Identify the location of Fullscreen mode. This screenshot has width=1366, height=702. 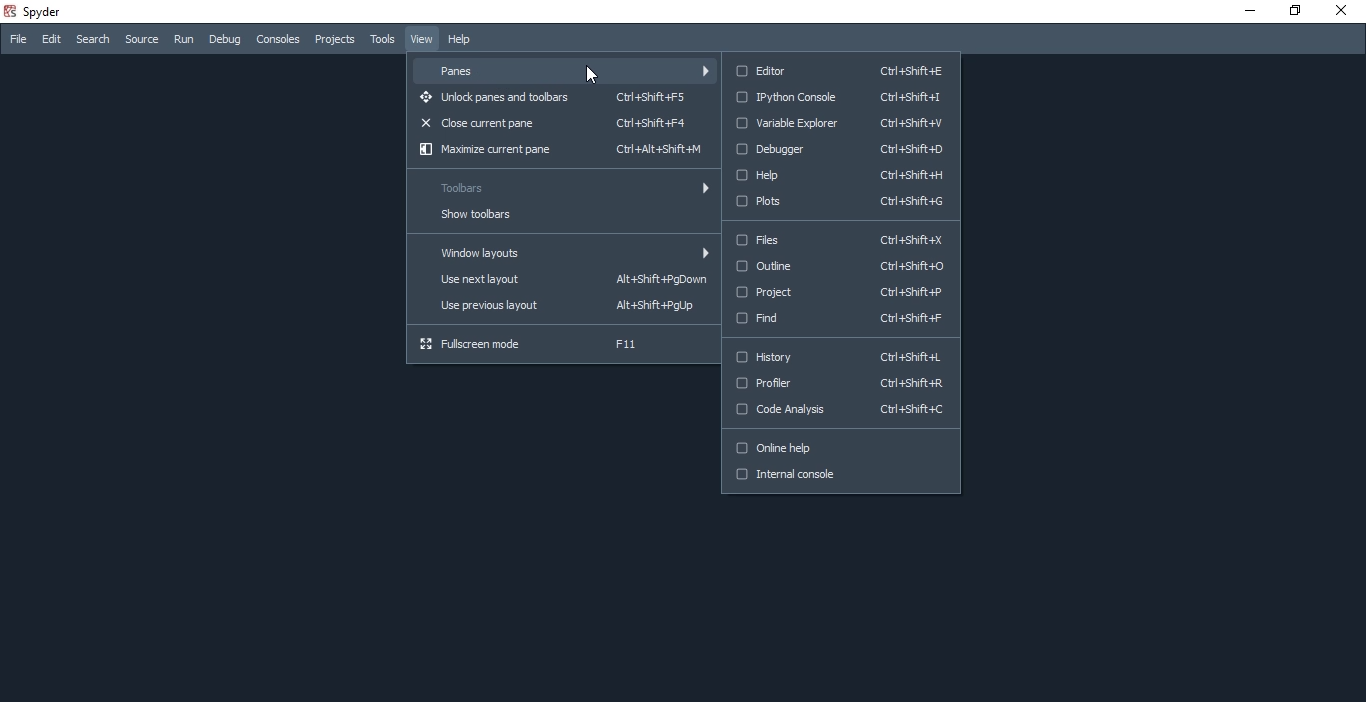
(556, 344).